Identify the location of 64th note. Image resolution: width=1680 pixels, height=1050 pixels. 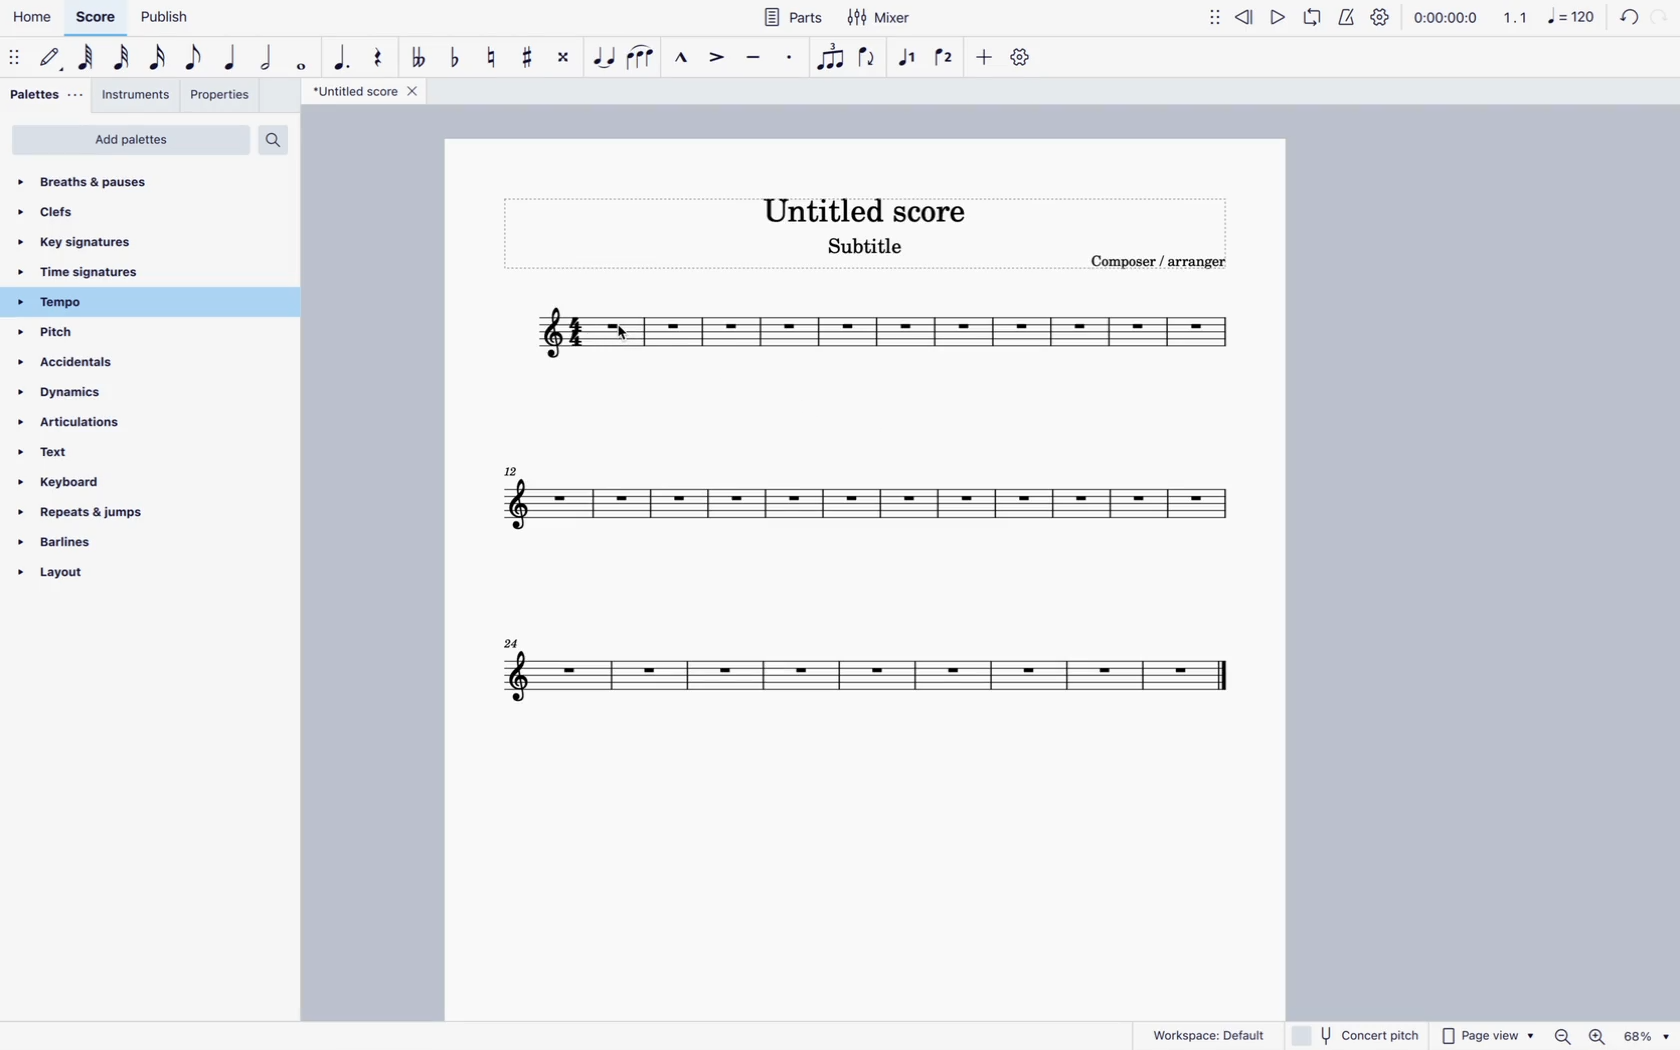
(89, 59).